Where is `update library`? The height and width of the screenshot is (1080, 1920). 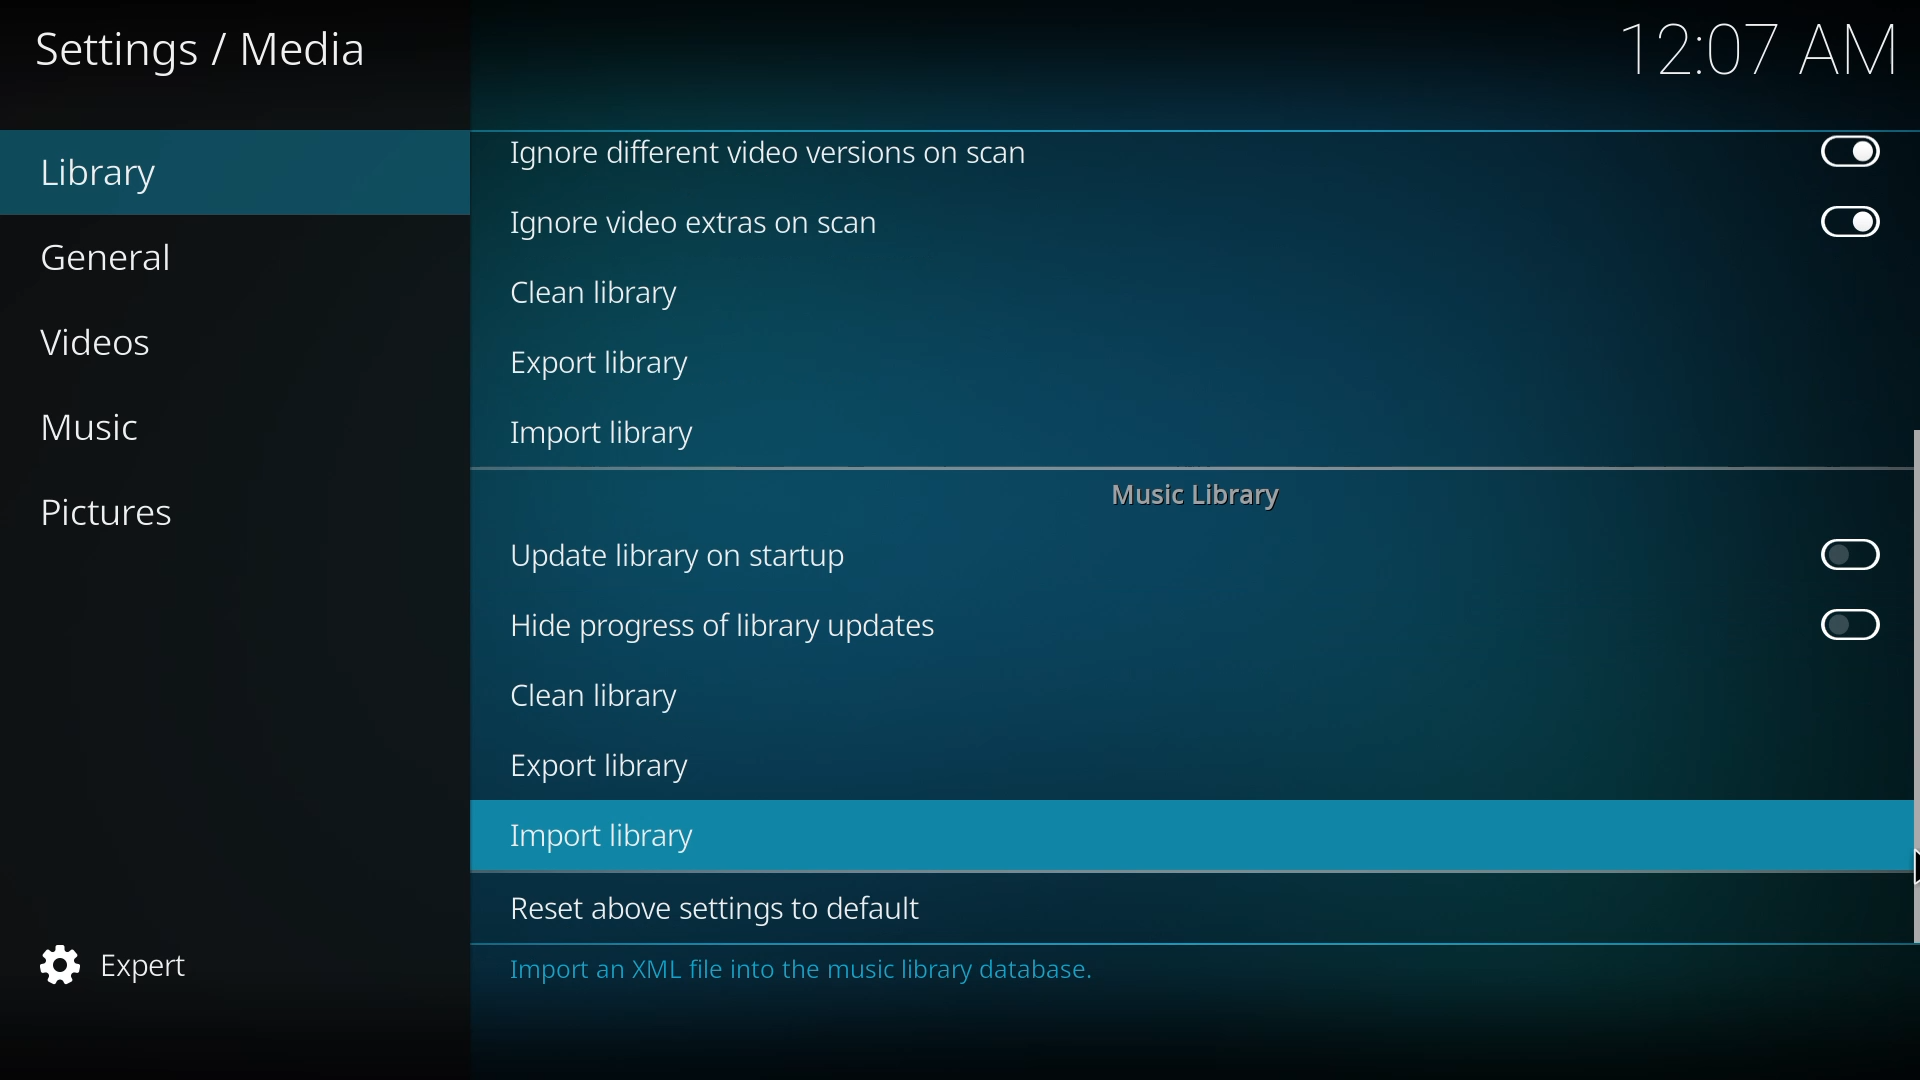
update library is located at coordinates (674, 554).